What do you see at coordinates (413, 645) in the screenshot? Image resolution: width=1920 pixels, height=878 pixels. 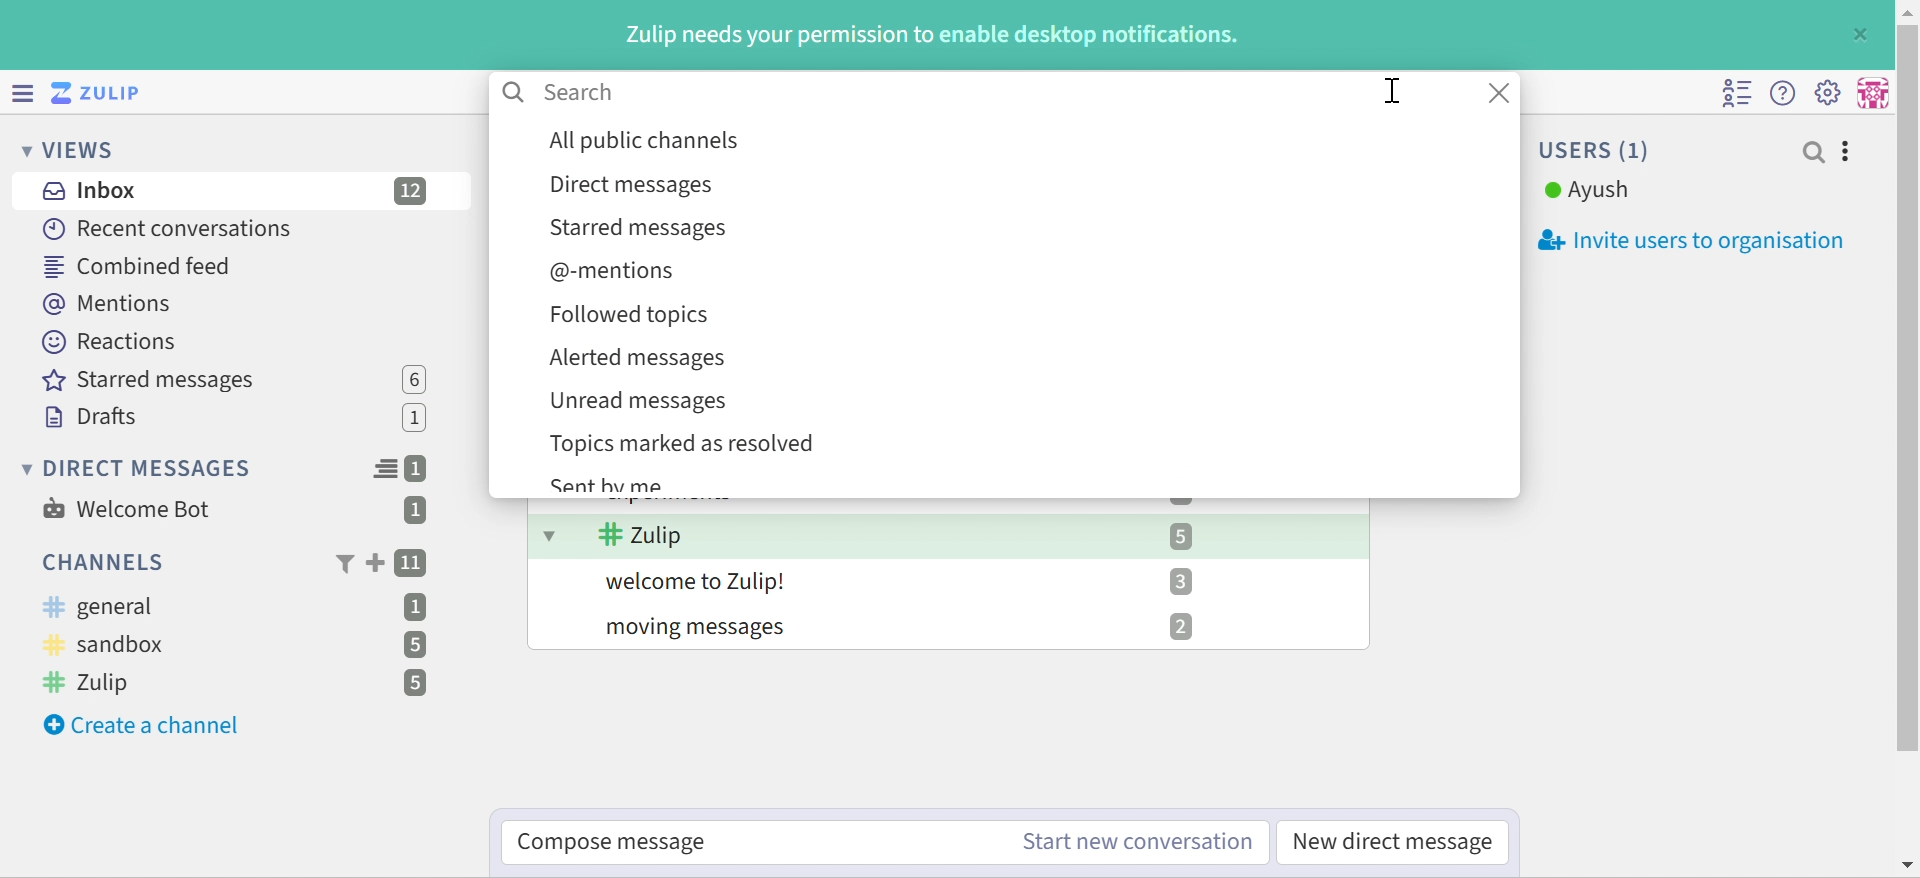 I see `5` at bounding box center [413, 645].